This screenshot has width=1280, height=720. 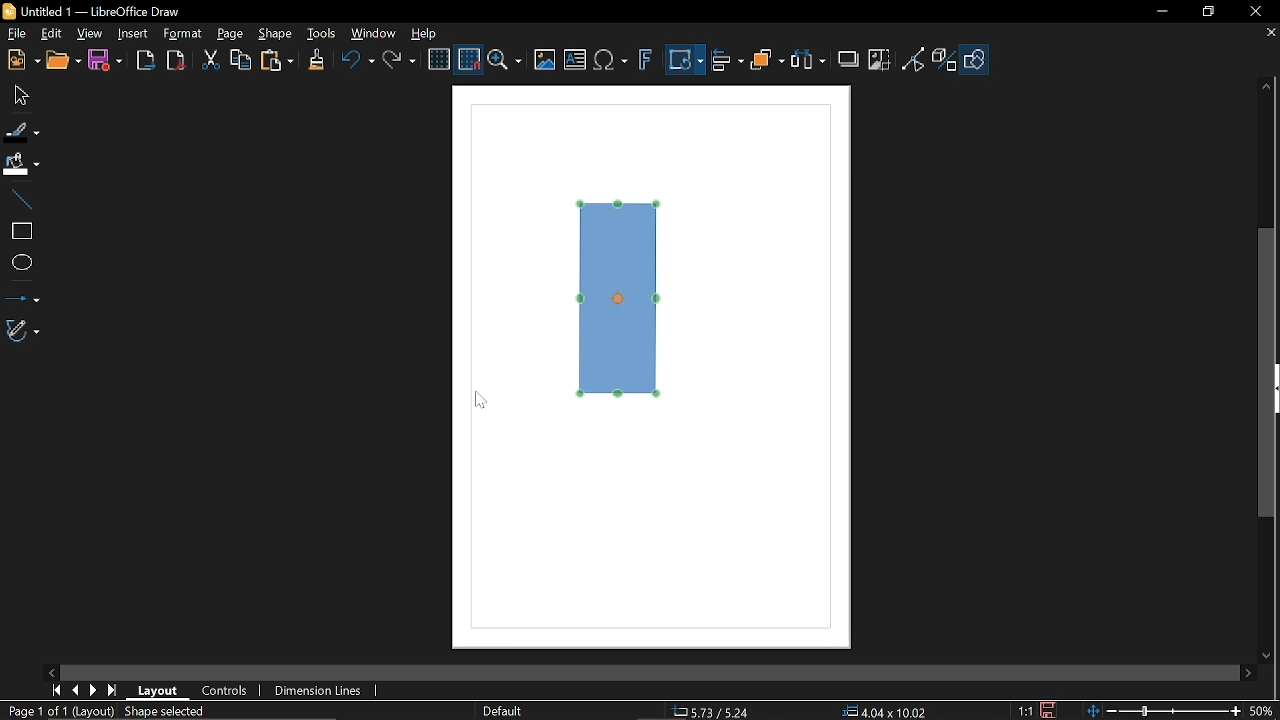 I want to click on Curves and polygons, so click(x=23, y=330).